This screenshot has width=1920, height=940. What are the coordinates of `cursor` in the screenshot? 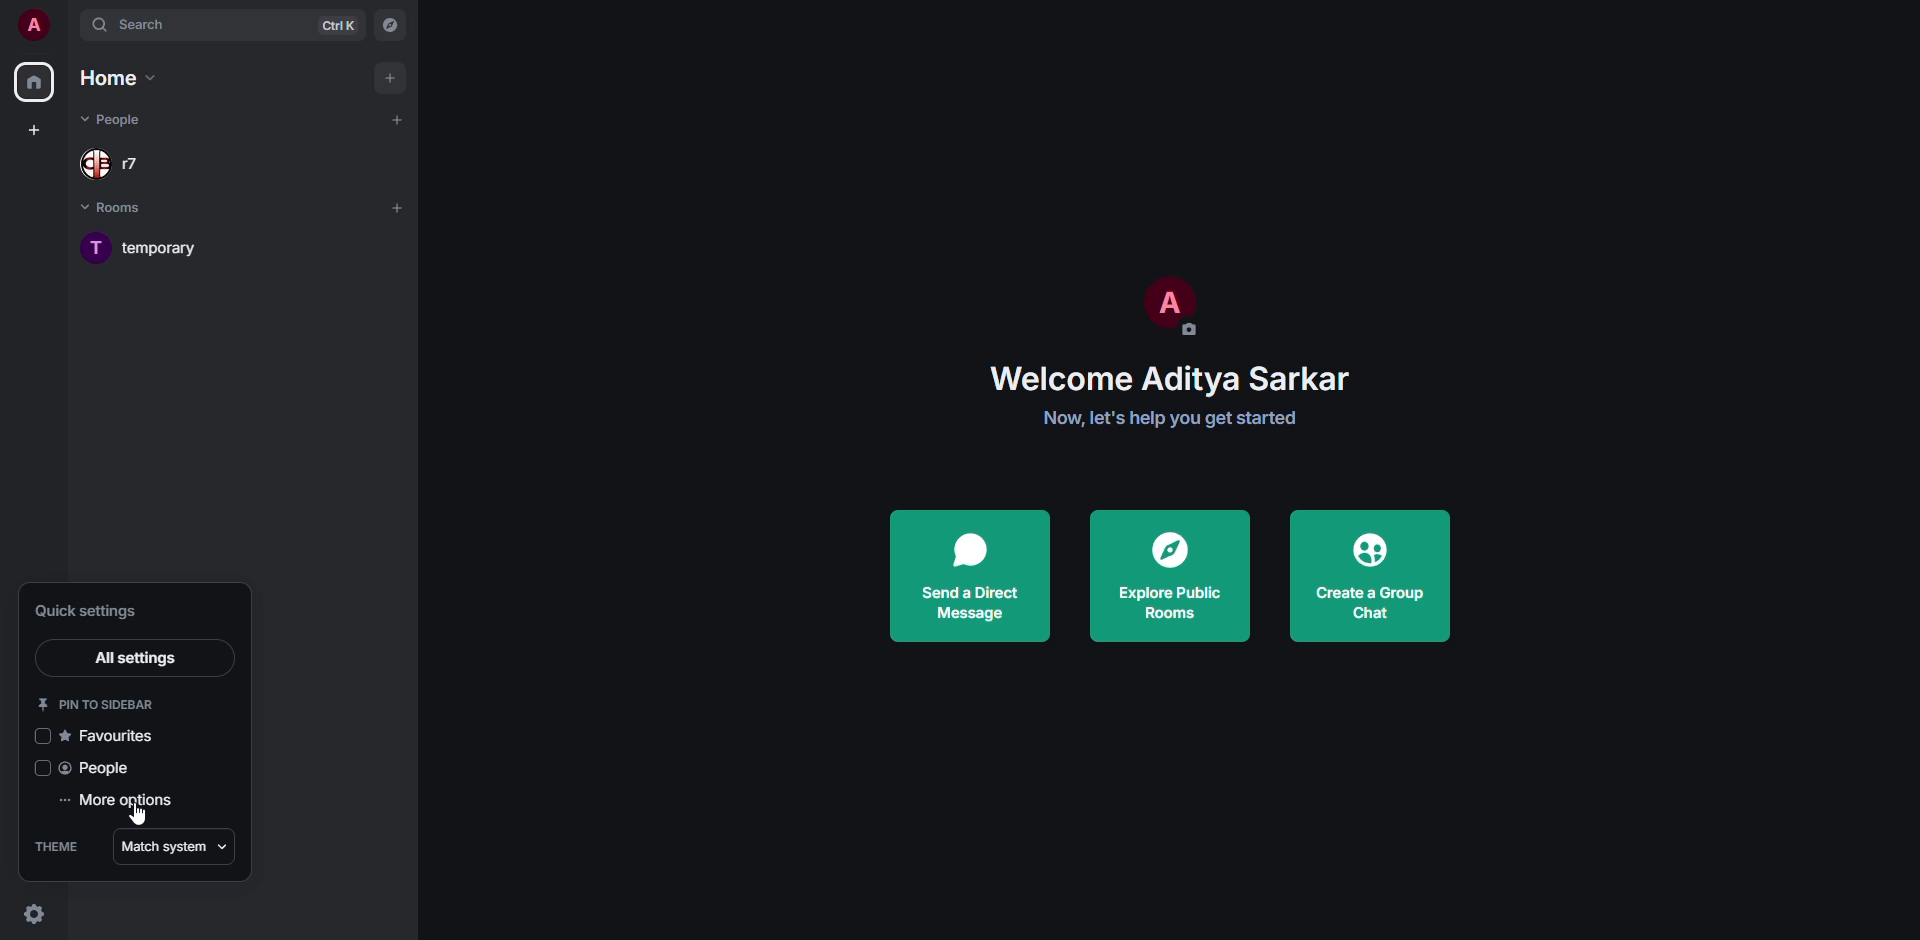 It's located at (139, 818).